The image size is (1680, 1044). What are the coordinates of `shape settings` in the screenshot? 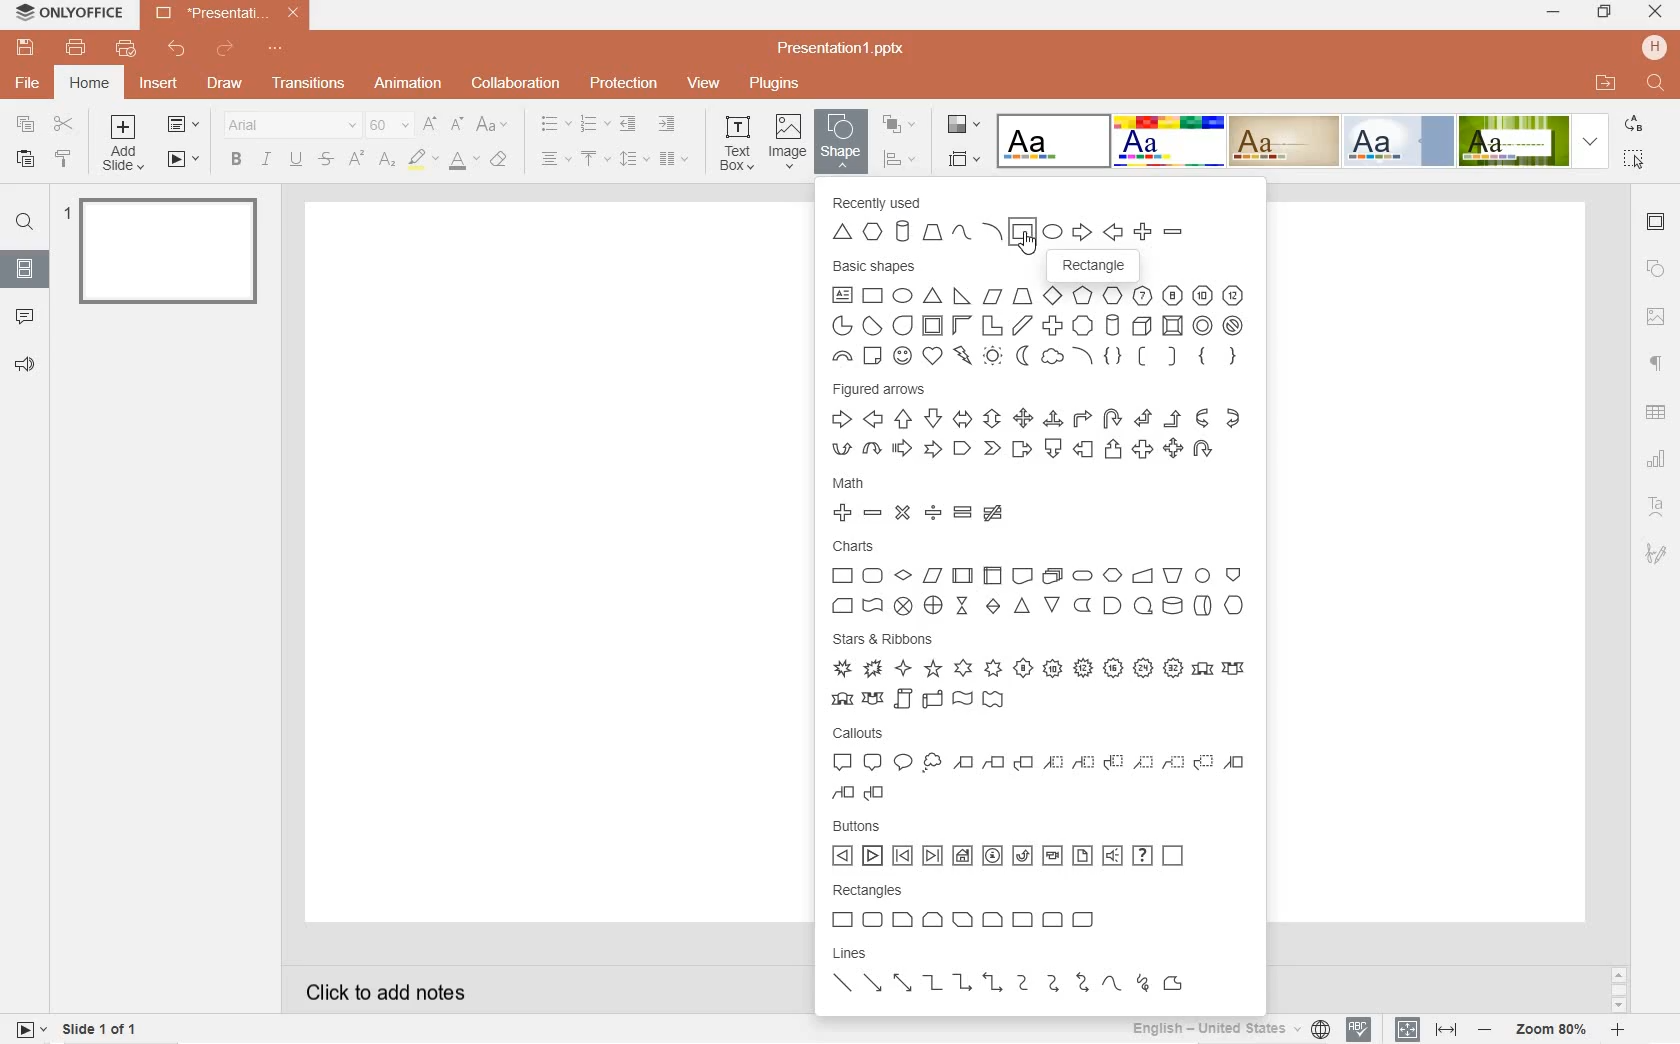 It's located at (1656, 270).